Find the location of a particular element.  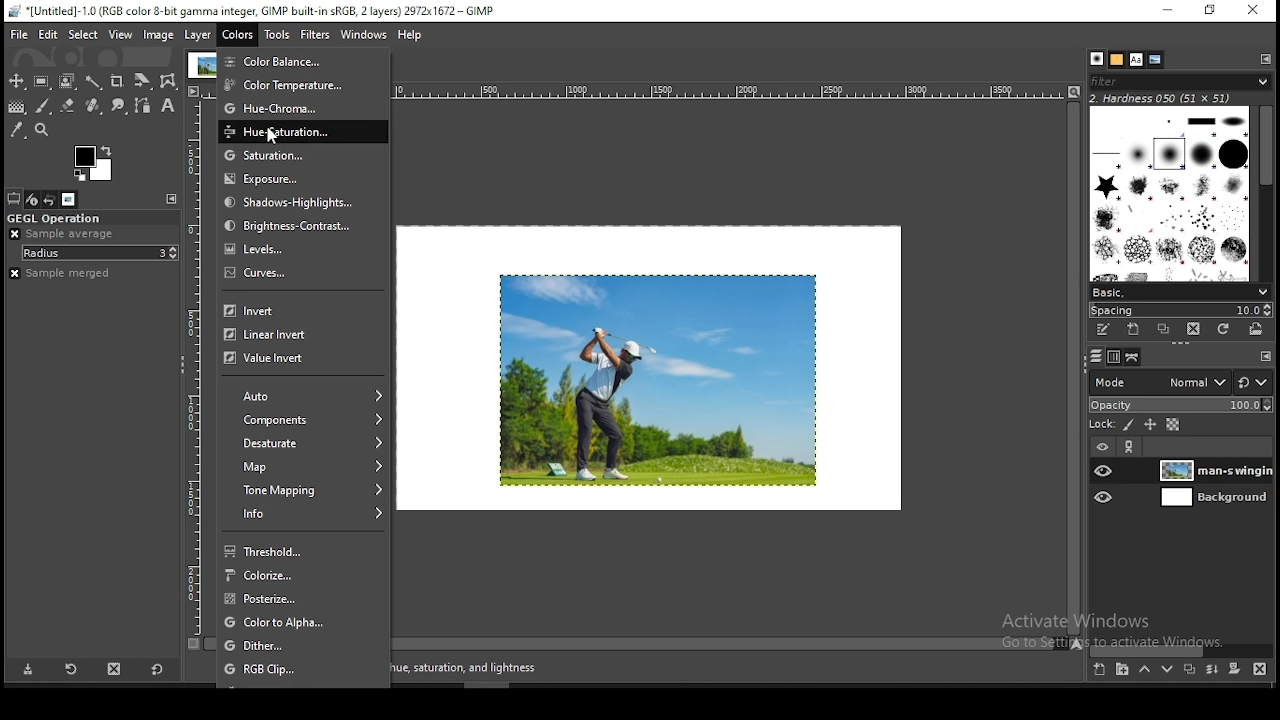

value invert is located at coordinates (268, 359).